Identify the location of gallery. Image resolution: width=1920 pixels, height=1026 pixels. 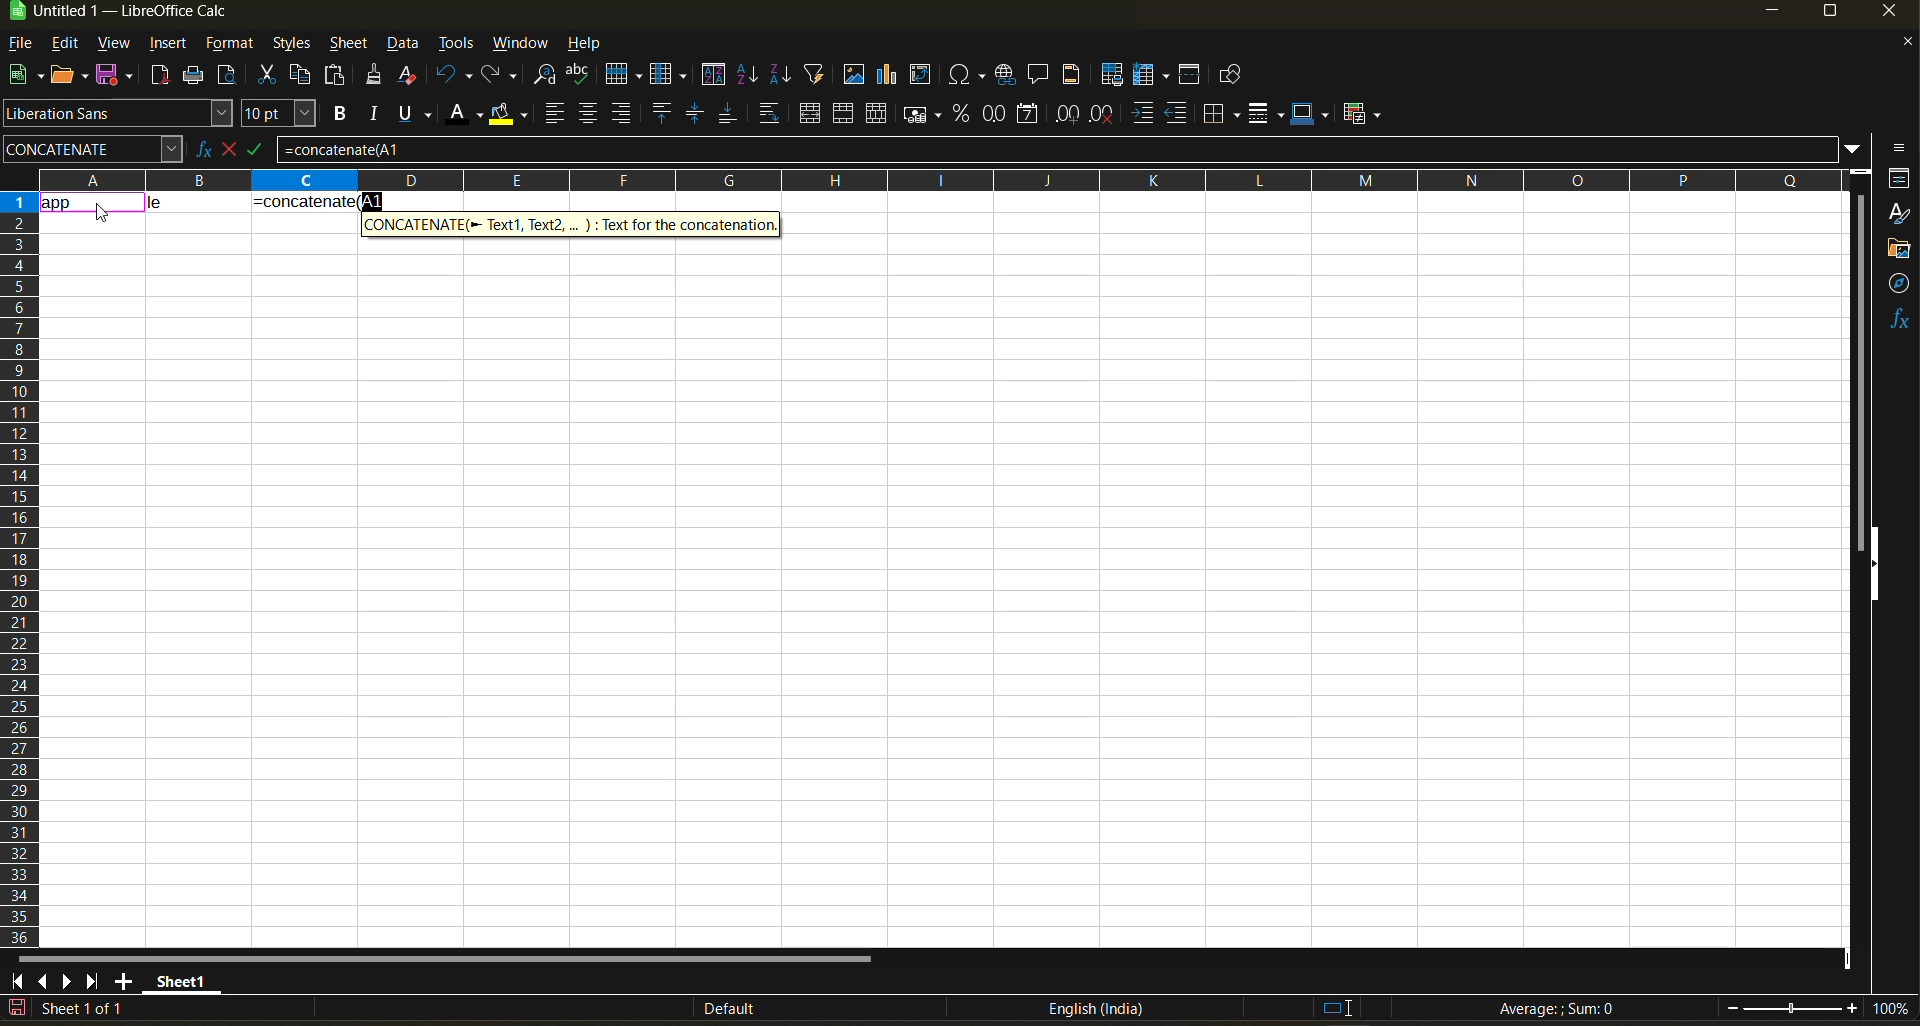
(1900, 251).